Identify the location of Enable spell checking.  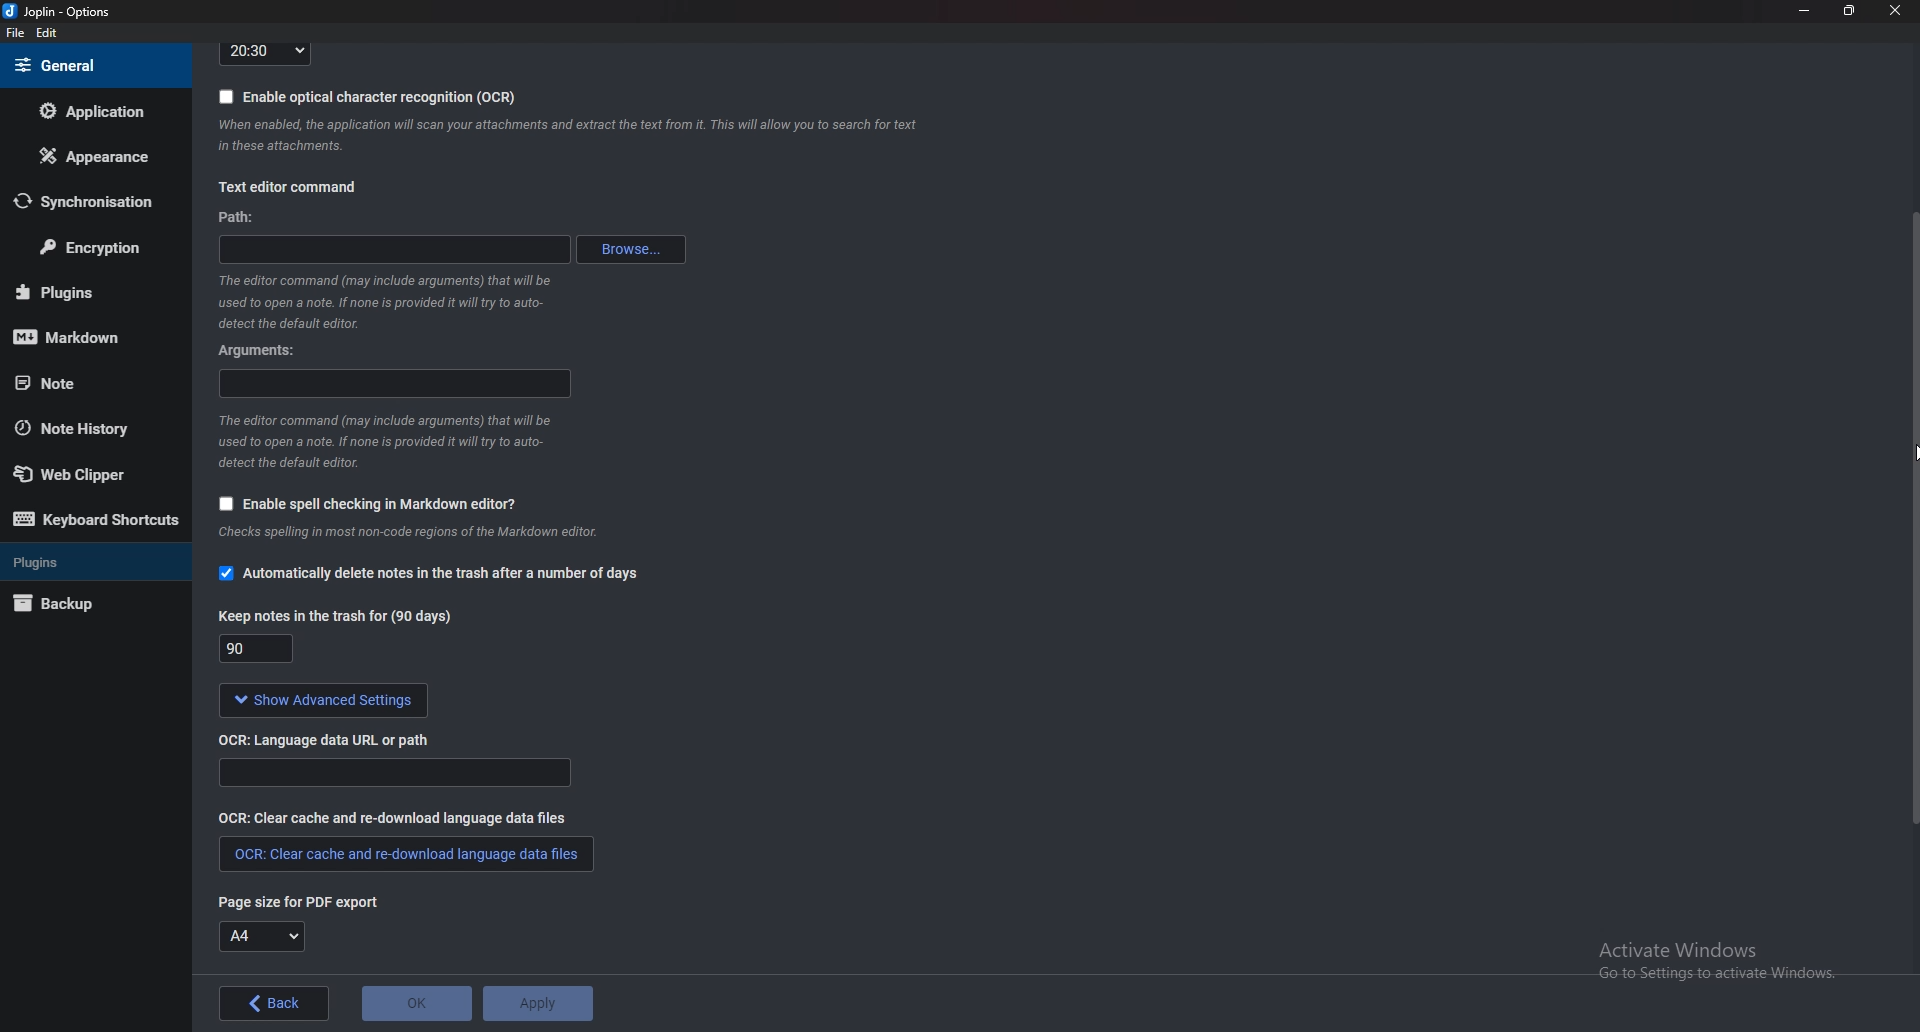
(362, 506).